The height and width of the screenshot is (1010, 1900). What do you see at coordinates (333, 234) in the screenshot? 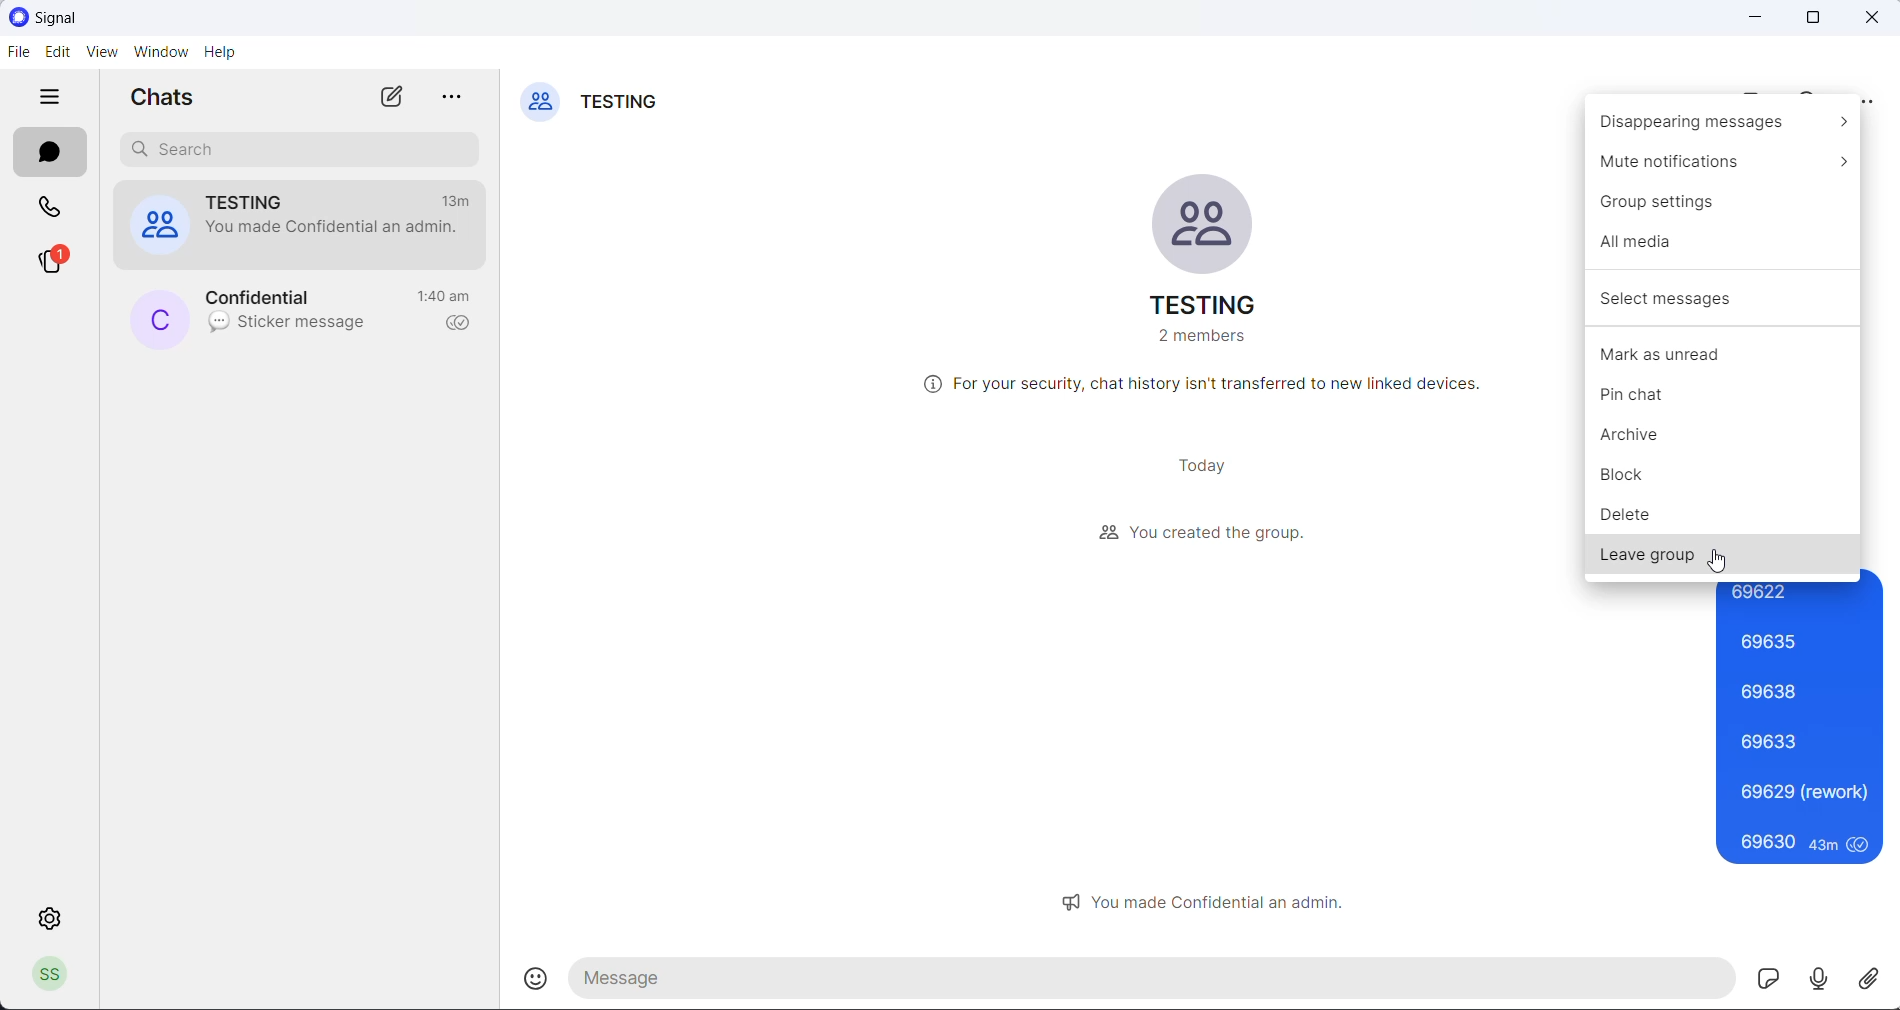
I see `admin change notification` at bounding box center [333, 234].